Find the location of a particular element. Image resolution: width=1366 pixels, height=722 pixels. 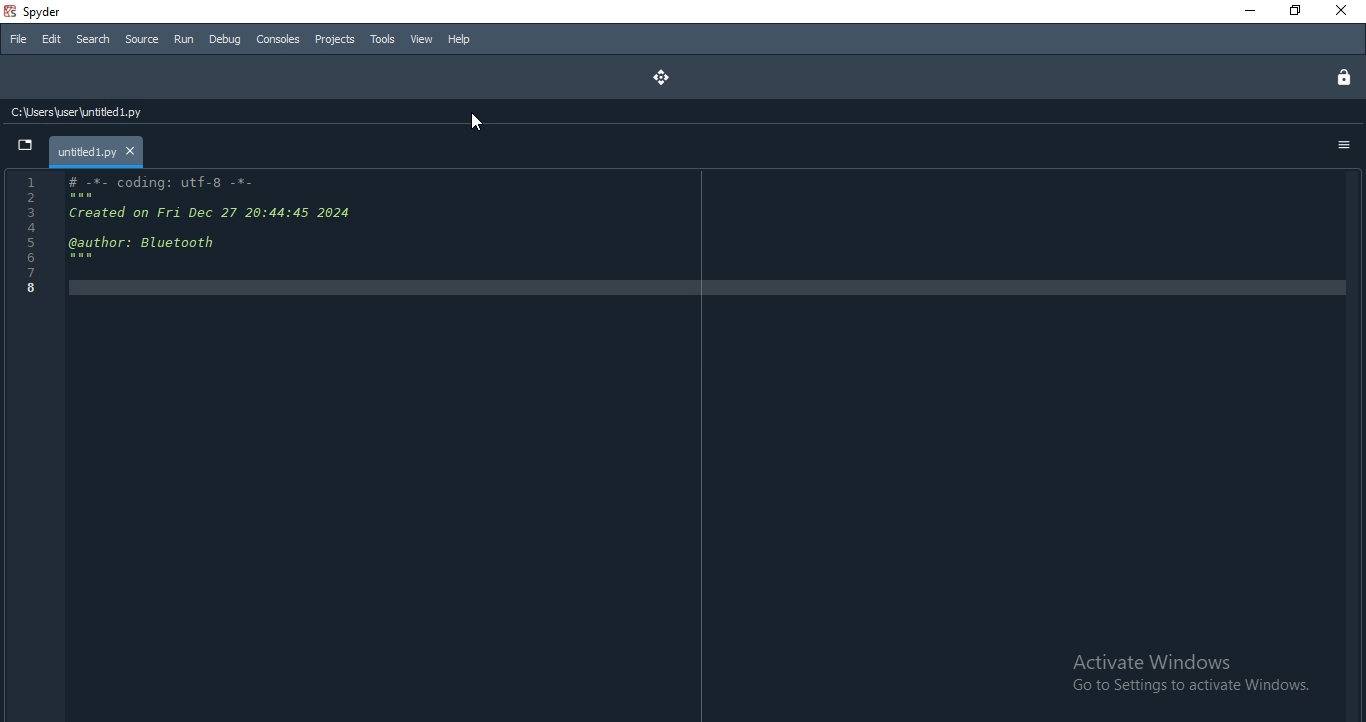

Tools is located at coordinates (383, 40).